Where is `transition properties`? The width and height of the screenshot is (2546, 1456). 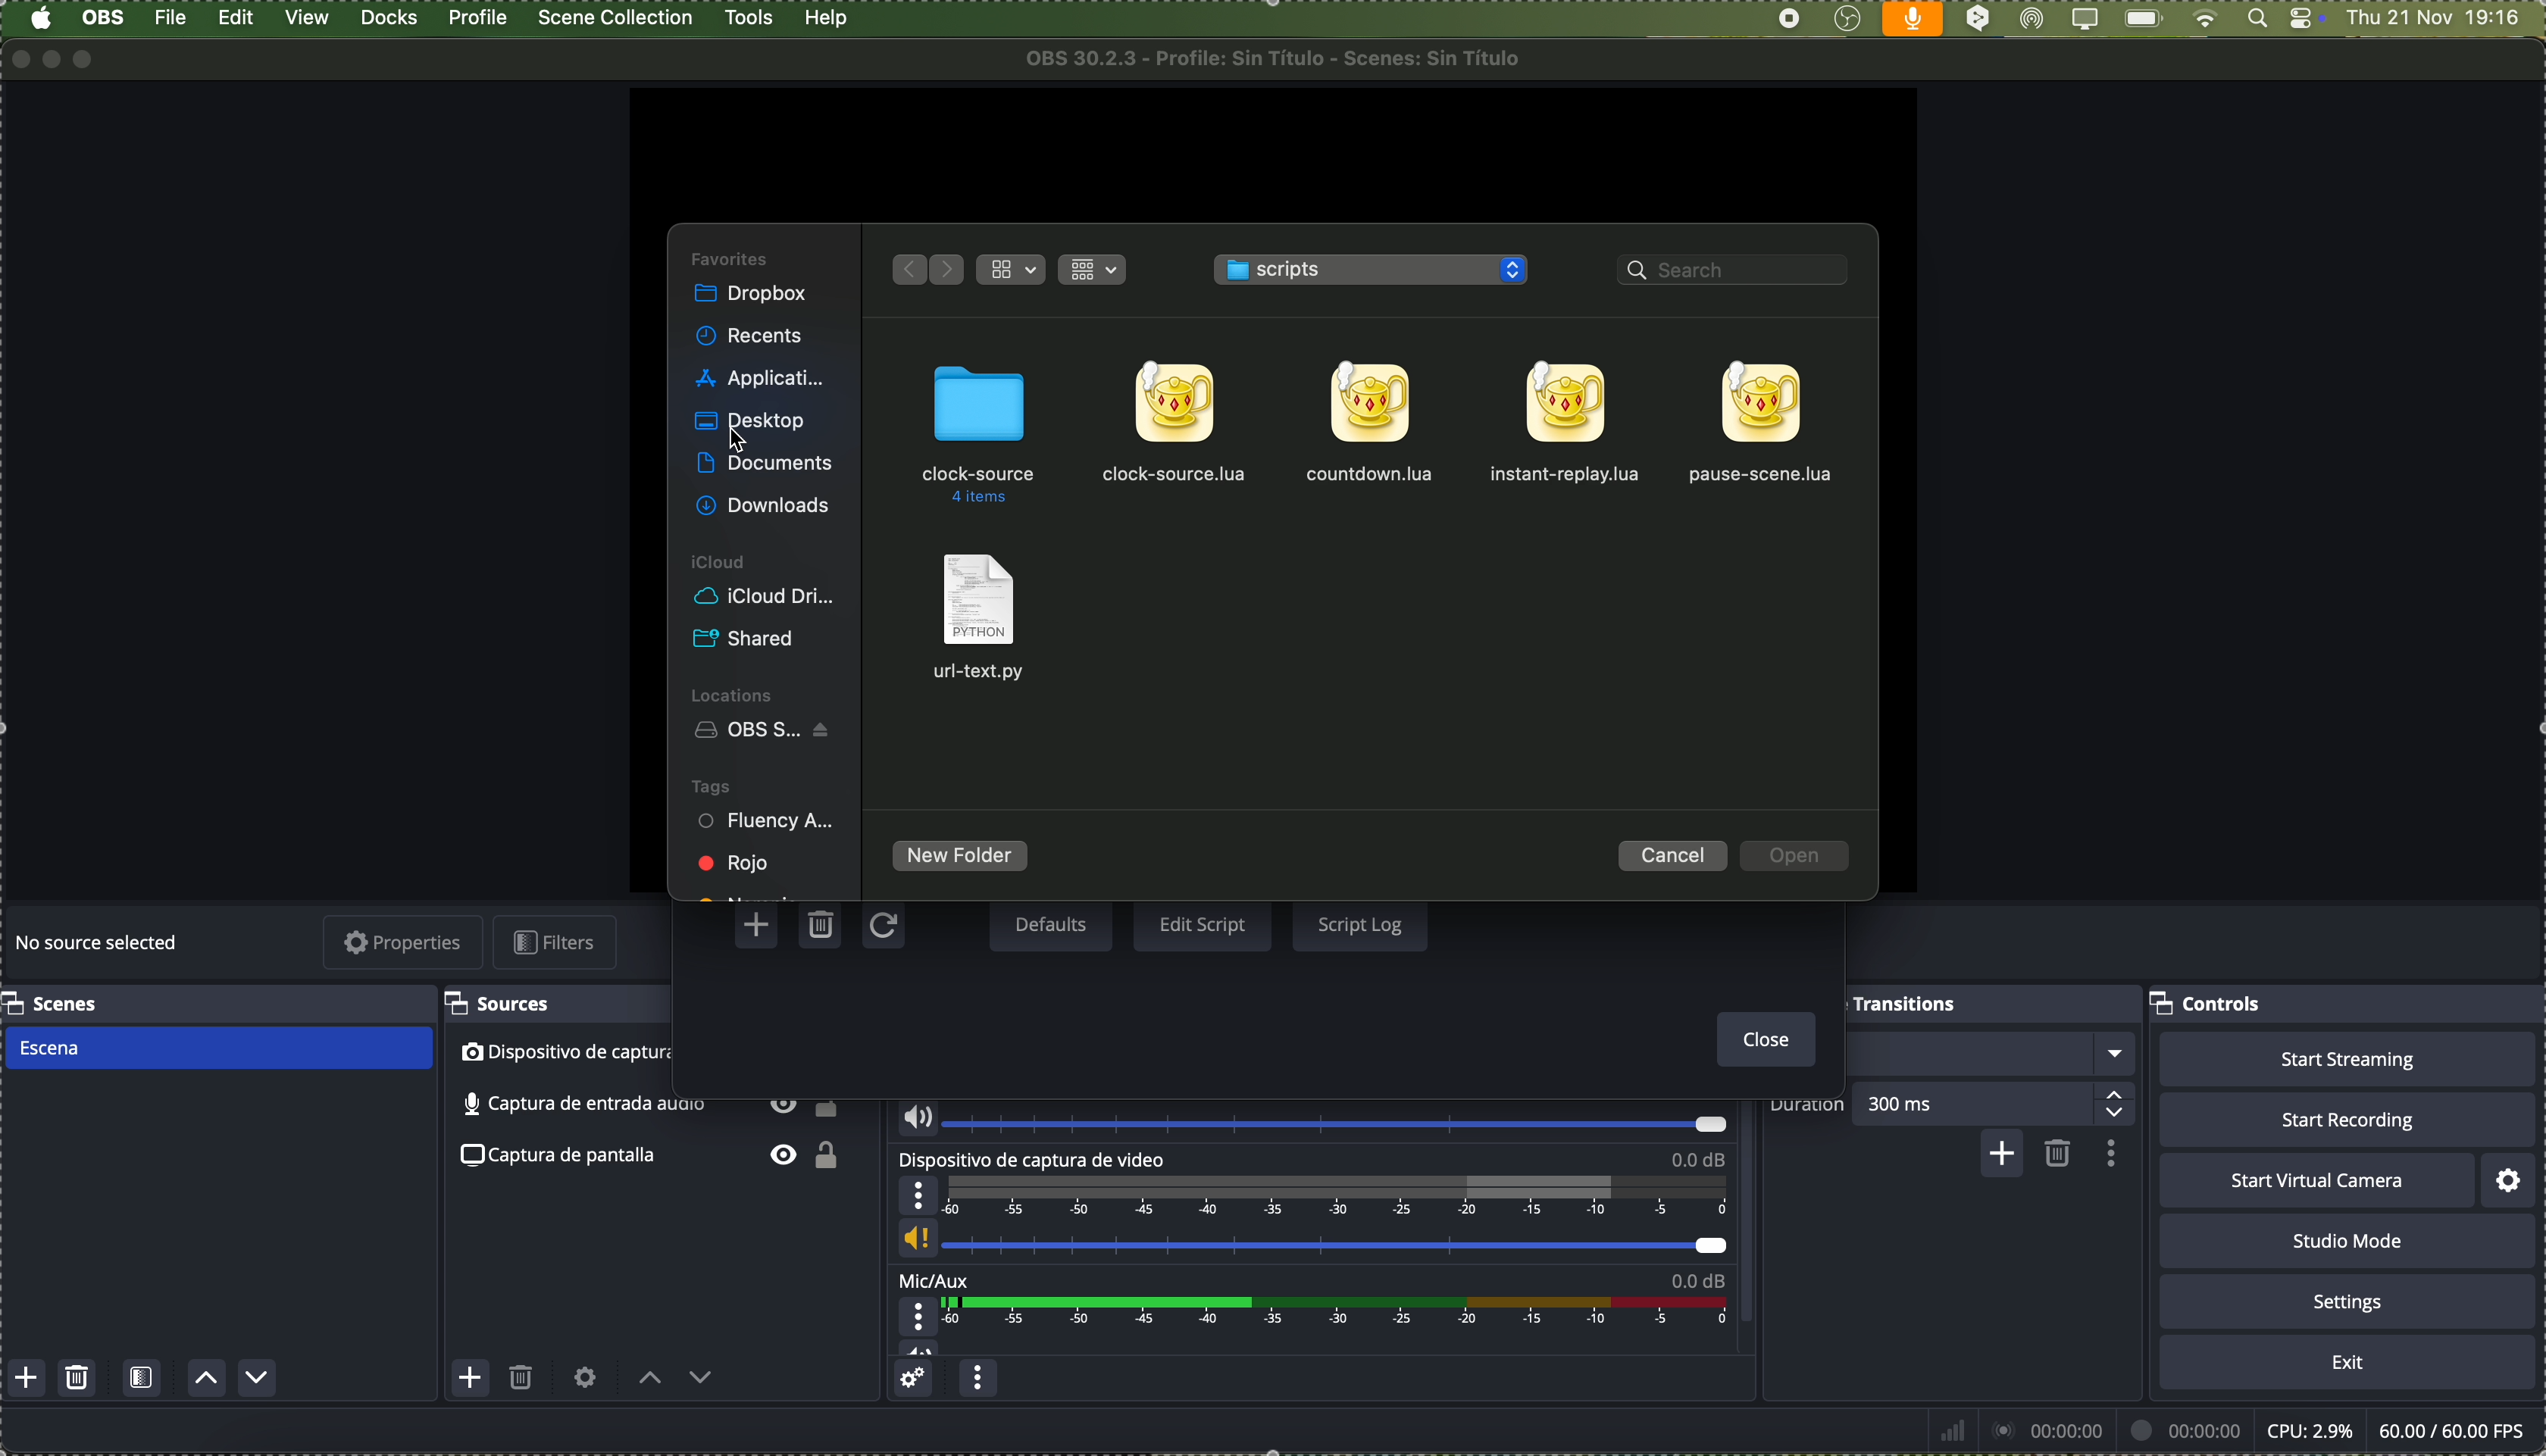
transition properties is located at coordinates (2108, 1153).